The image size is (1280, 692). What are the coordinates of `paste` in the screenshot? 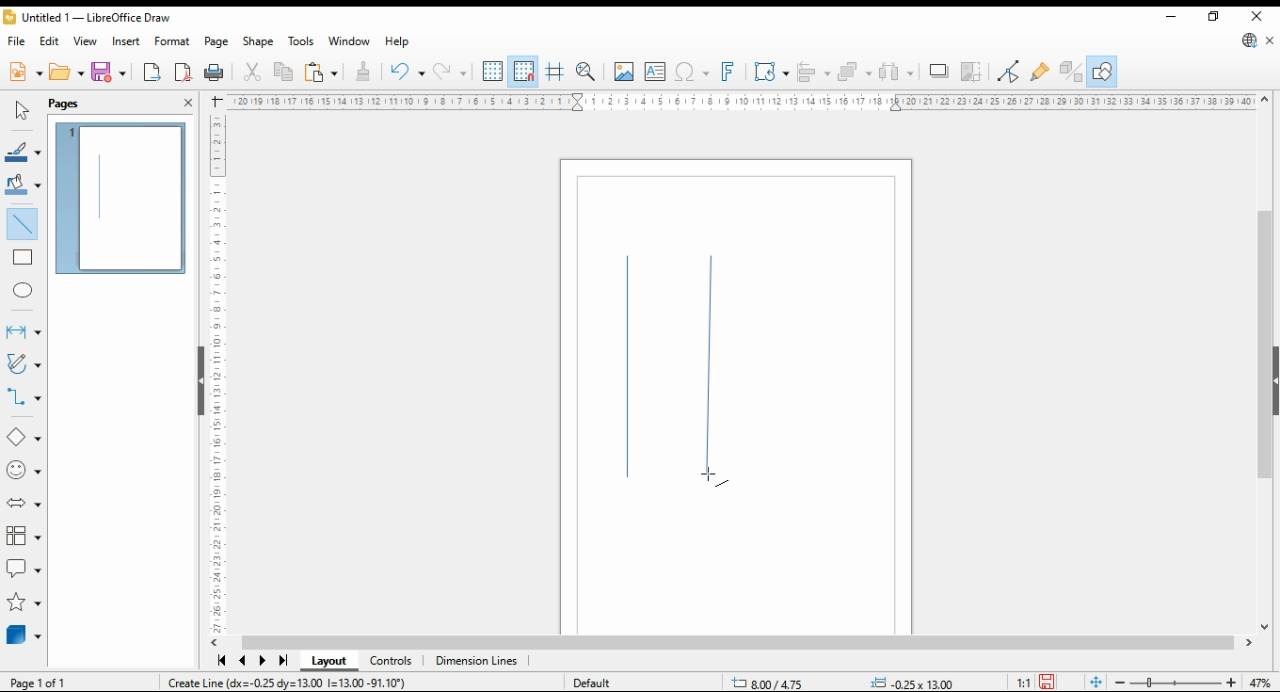 It's located at (319, 72).